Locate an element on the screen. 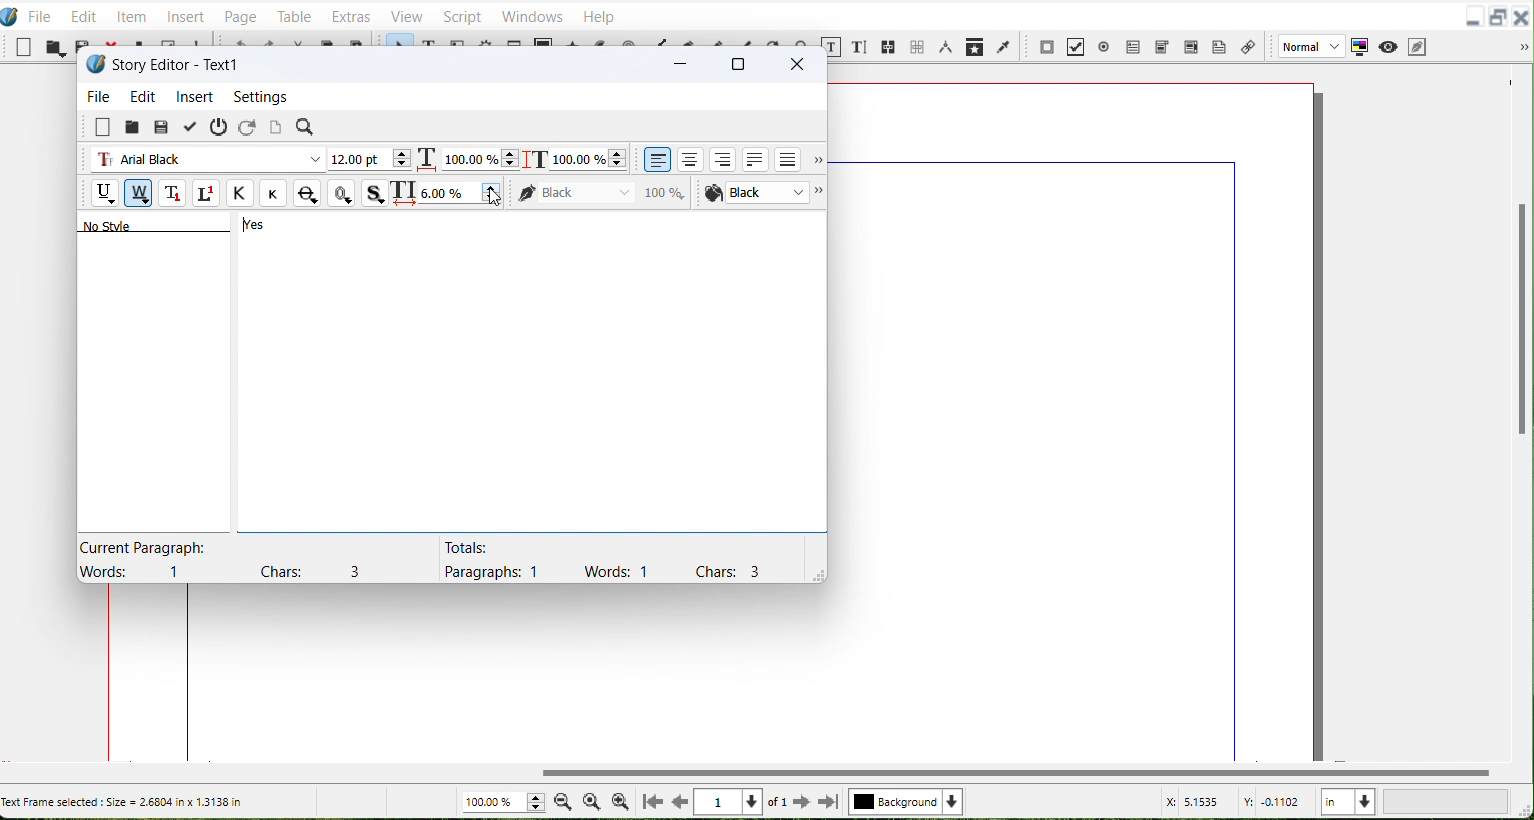  Search/Replace is located at coordinates (307, 126).